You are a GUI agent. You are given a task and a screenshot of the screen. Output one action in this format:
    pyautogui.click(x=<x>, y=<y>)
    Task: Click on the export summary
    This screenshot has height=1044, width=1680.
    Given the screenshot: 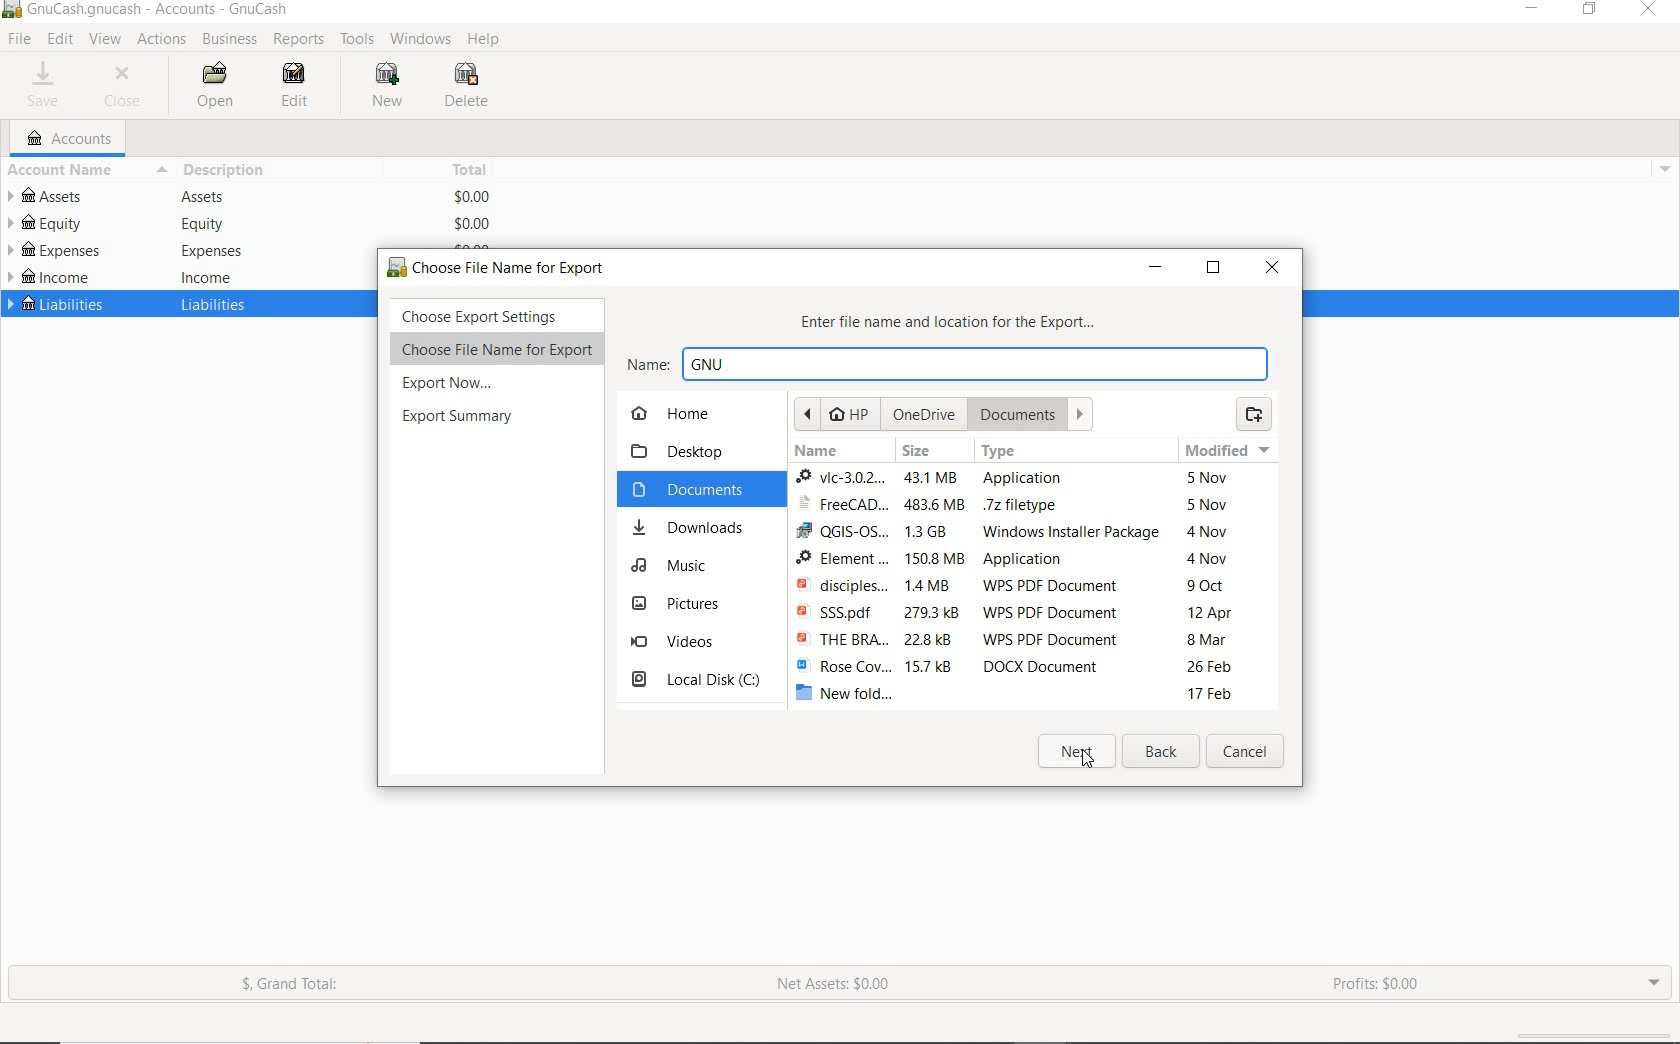 What is the action you would take?
    pyautogui.click(x=458, y=418)
    